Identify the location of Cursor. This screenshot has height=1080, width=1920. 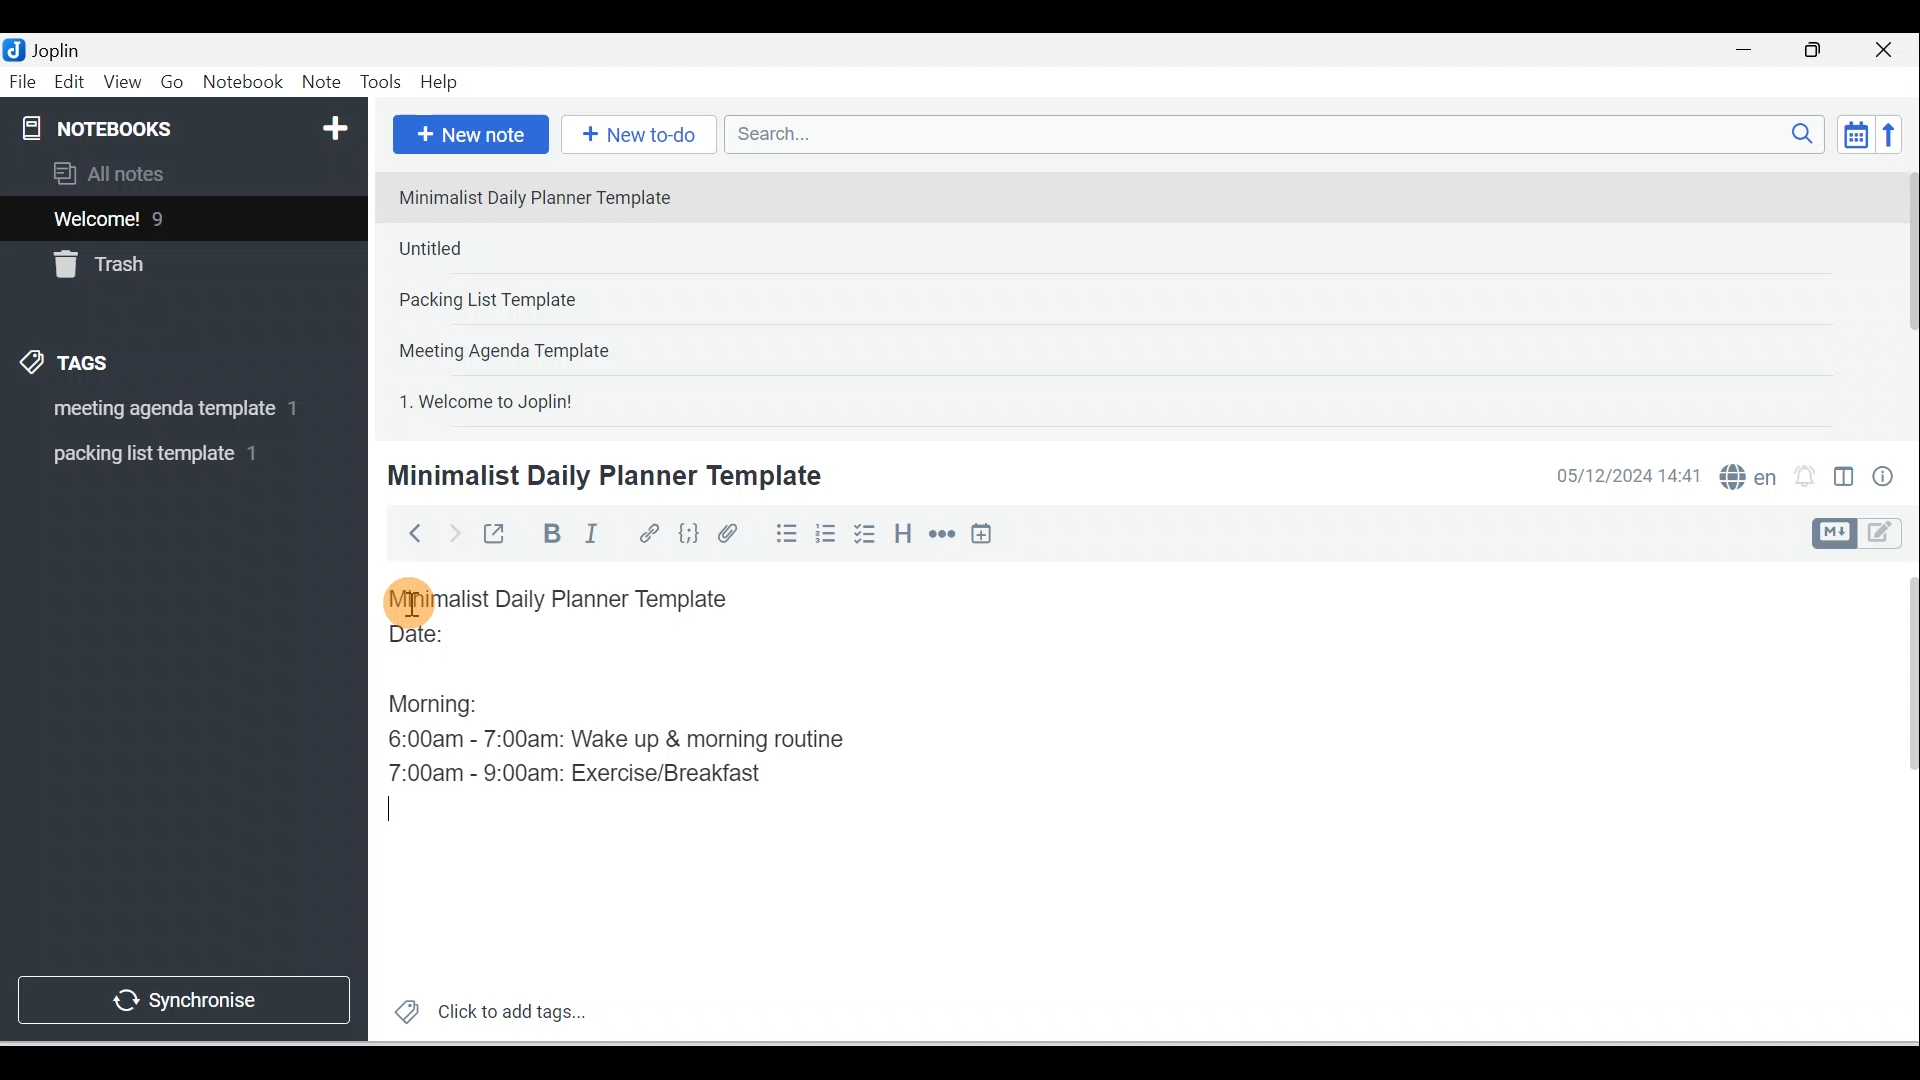
(410, 600).